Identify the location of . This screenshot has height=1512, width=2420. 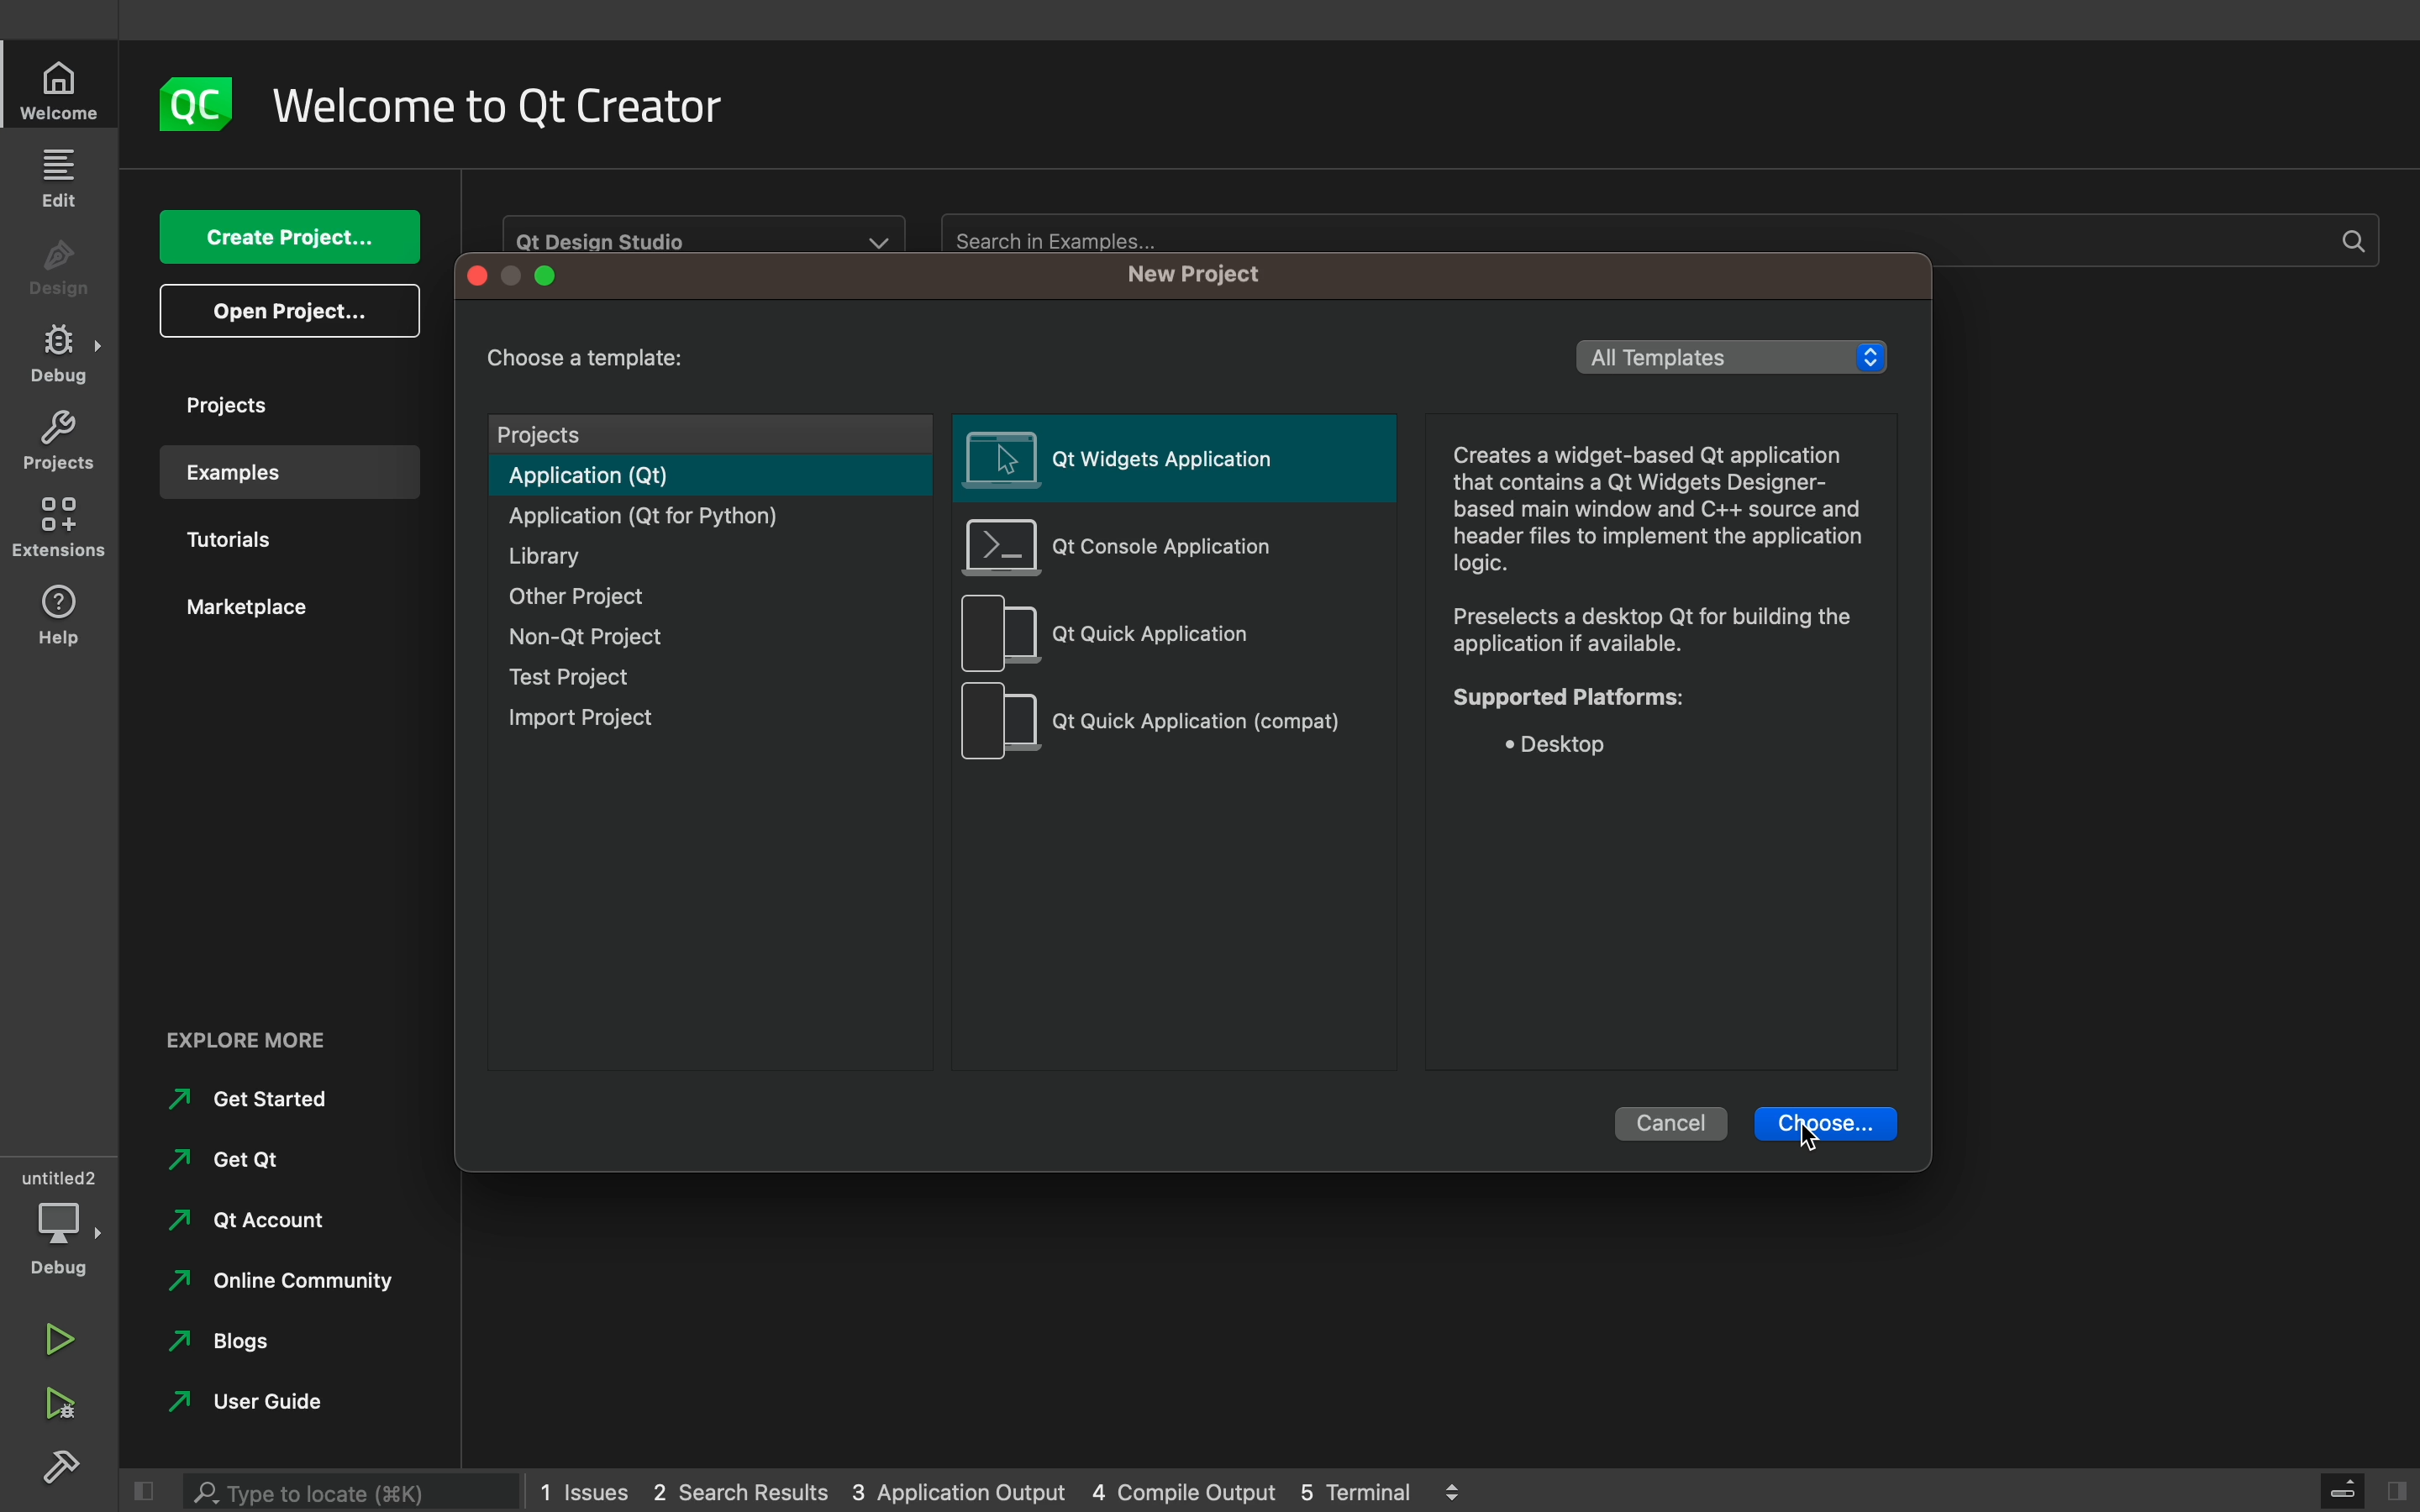
(60, 354).